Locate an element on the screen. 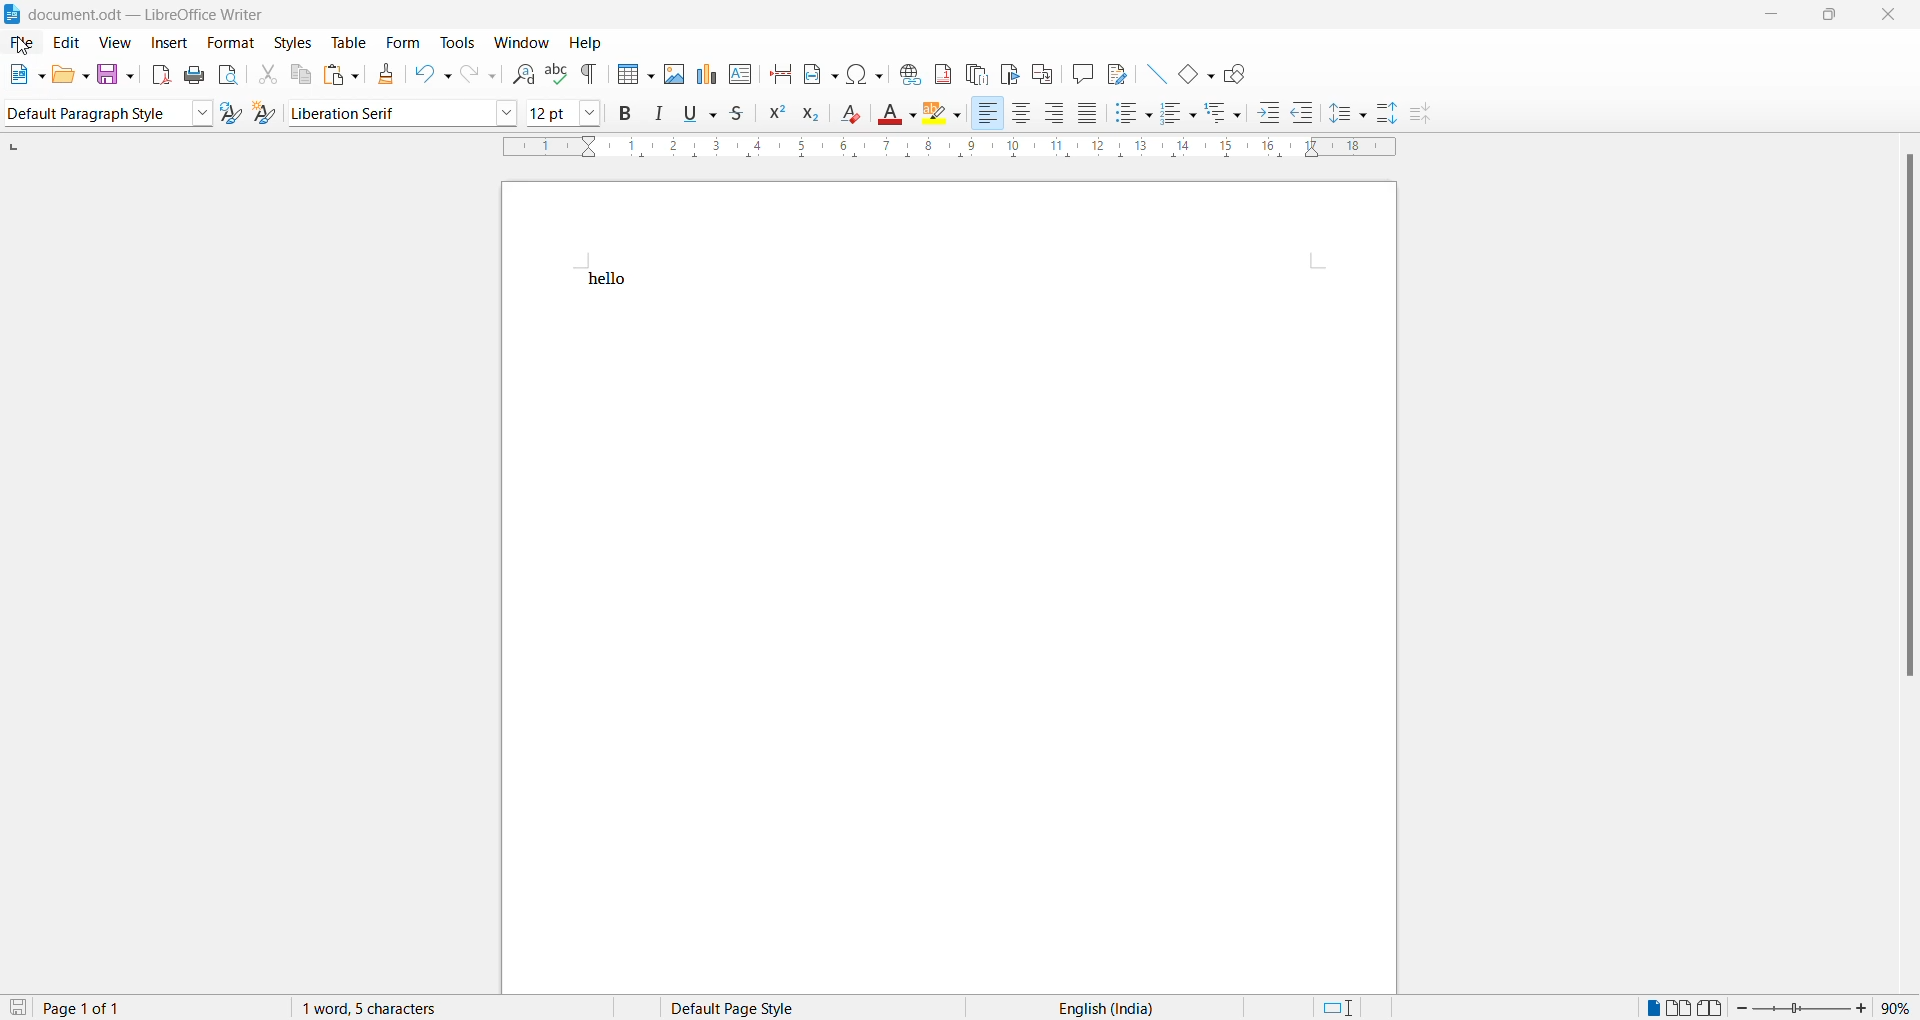 The image size is (1920, 1020). Increase indent is located at coordinates (1269, 112).